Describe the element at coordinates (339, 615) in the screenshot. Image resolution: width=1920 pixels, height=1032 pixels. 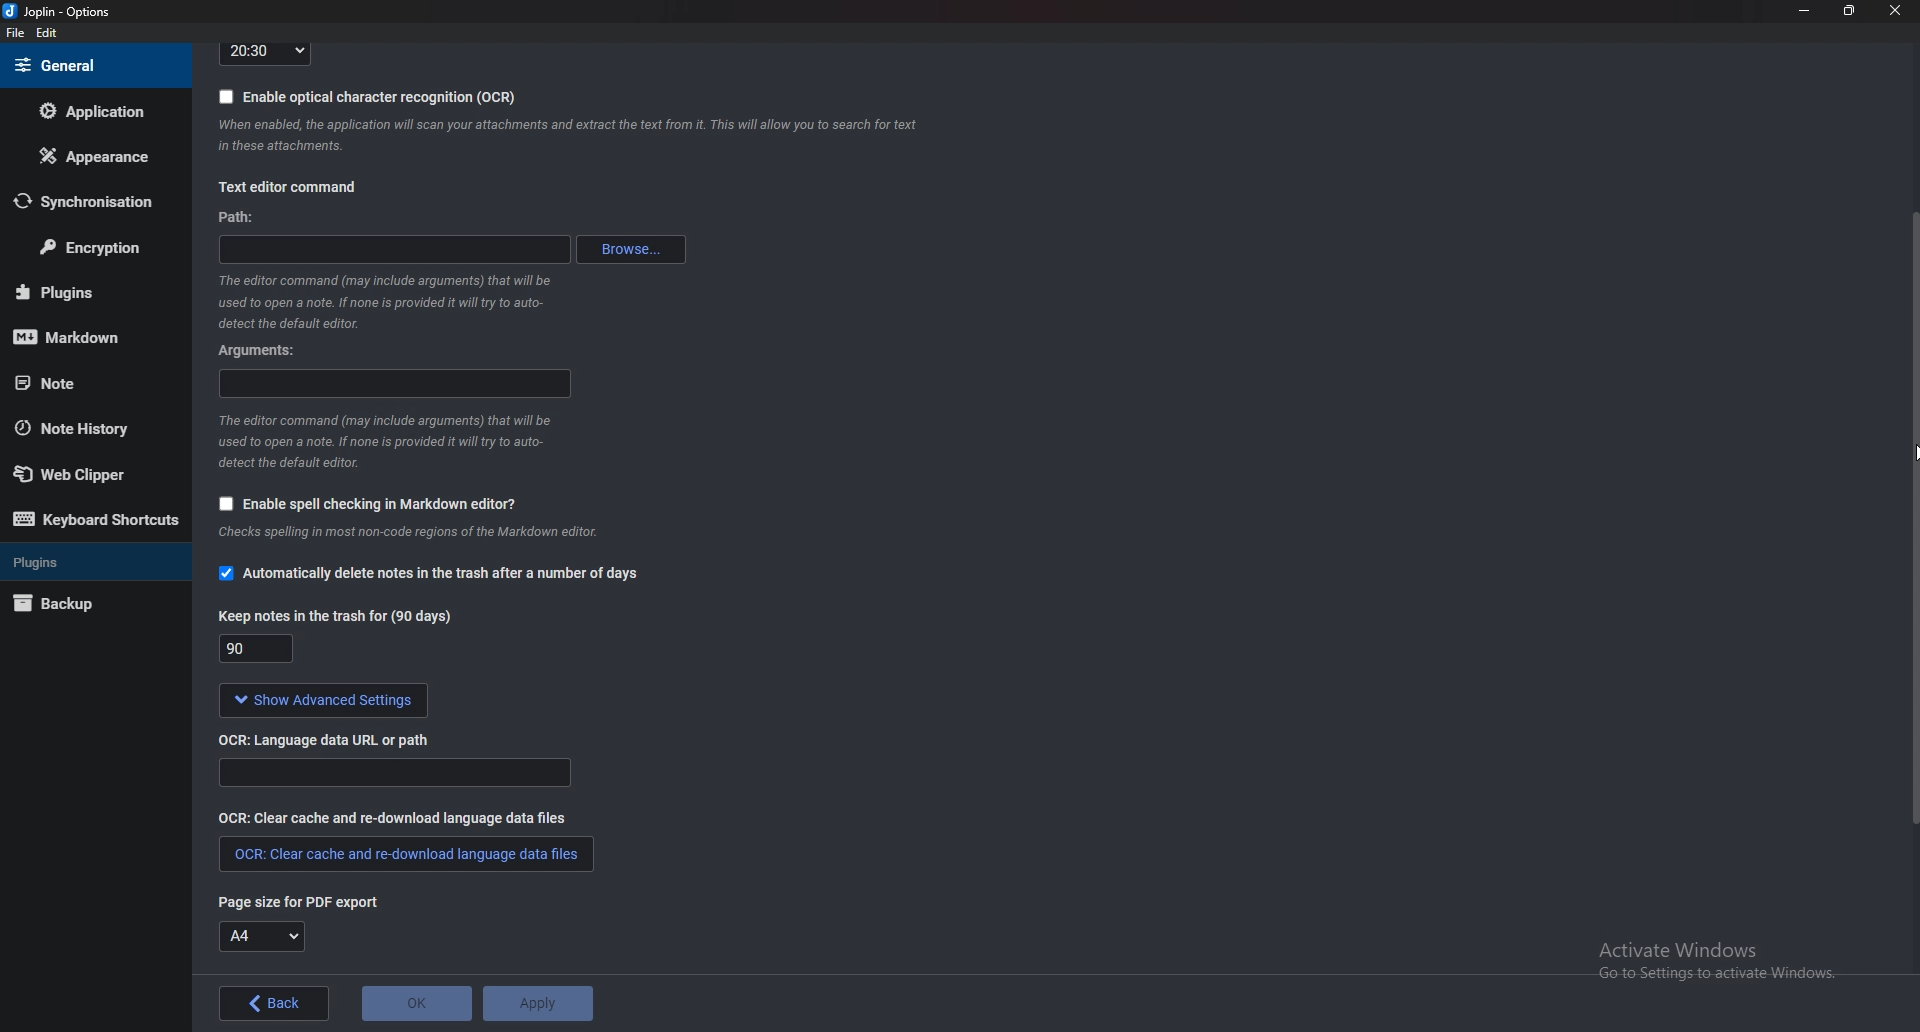
I see `Keep notes in the trash for` at that location.